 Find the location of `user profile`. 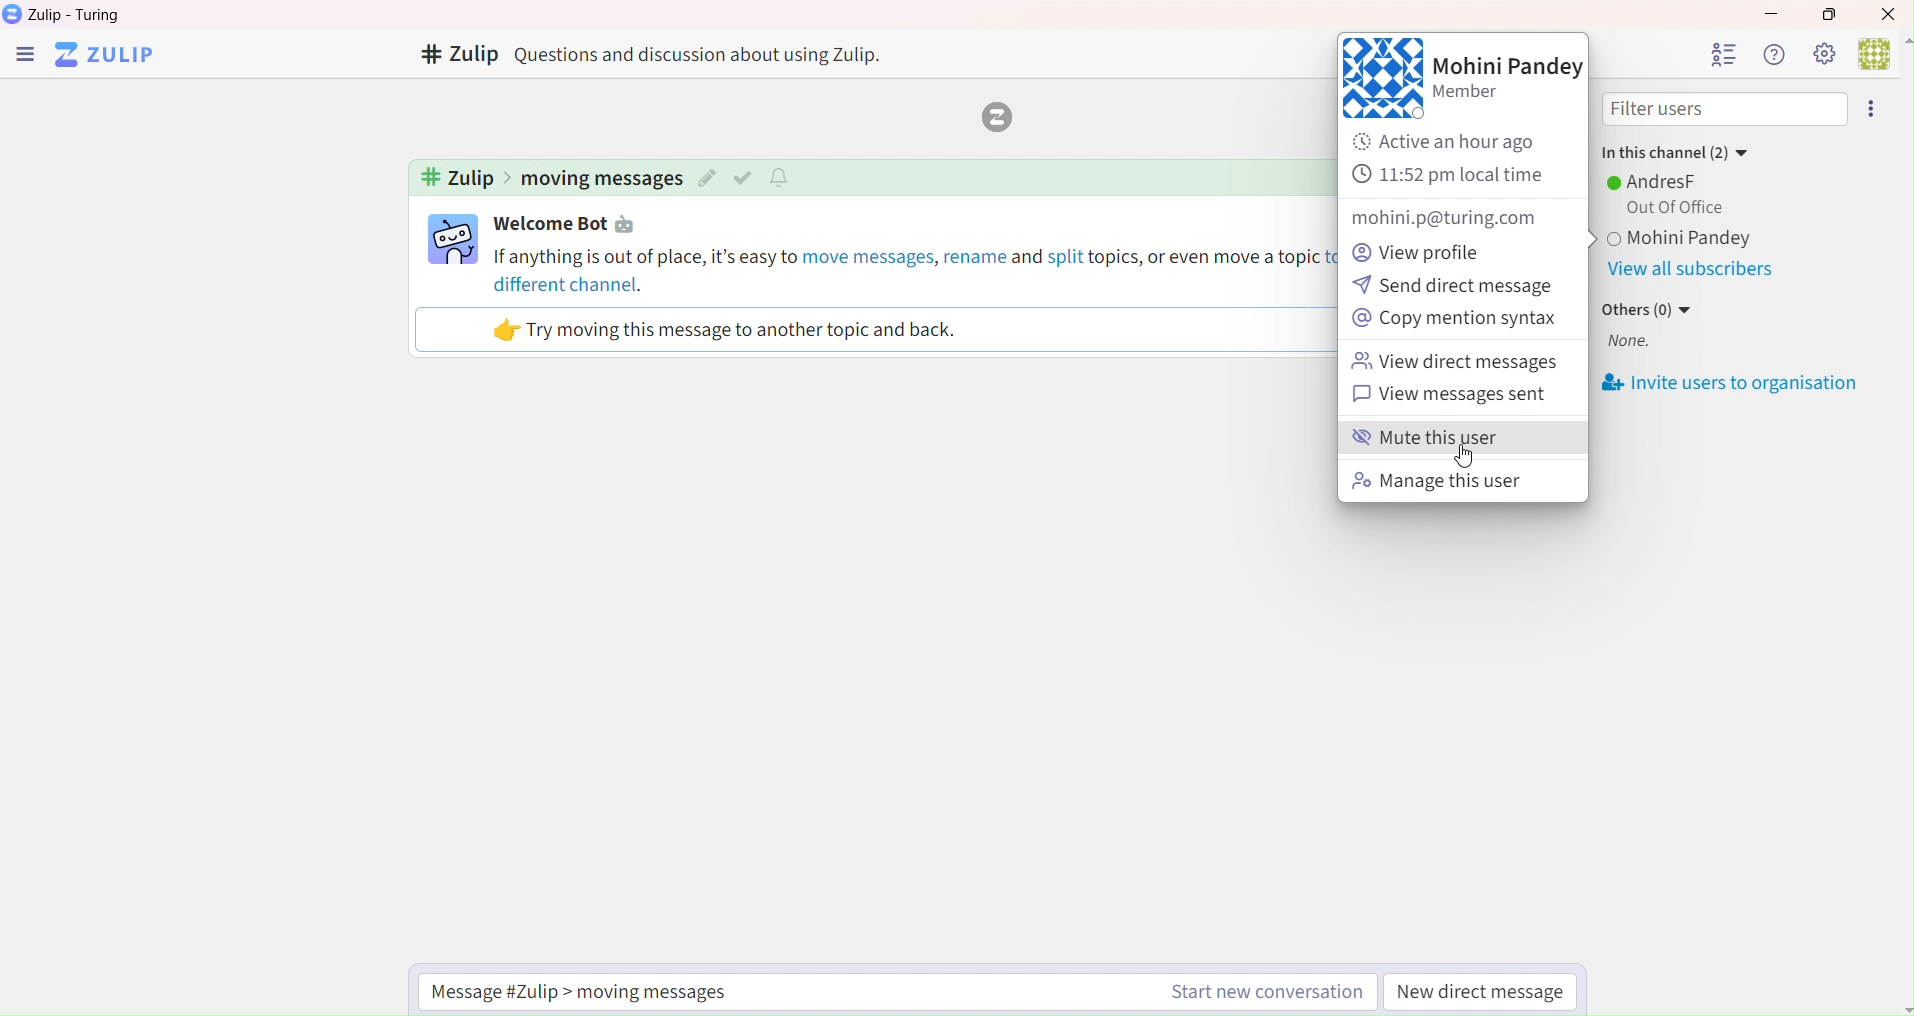

user profile is located at coordinates (1381, 78).